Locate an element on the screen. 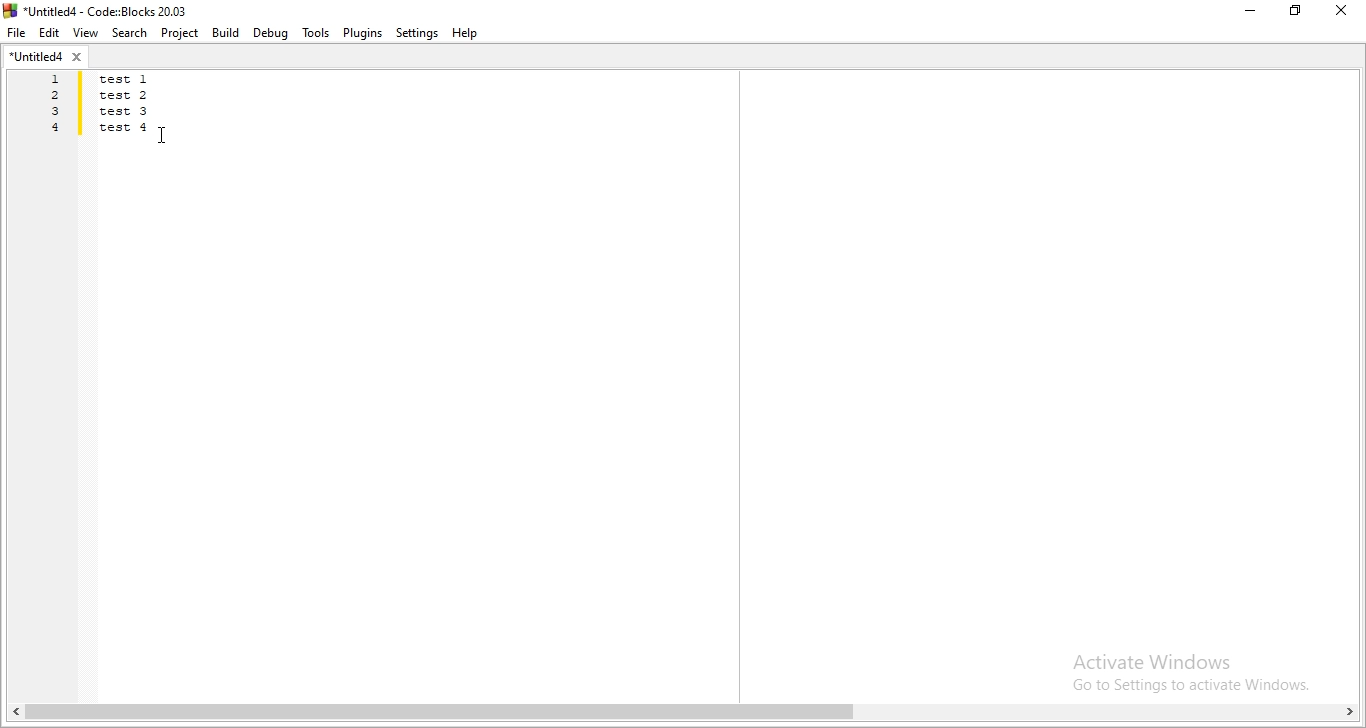 This screenshot has width=1366, height=728. Minimise is located at coordinates (1249, 12).